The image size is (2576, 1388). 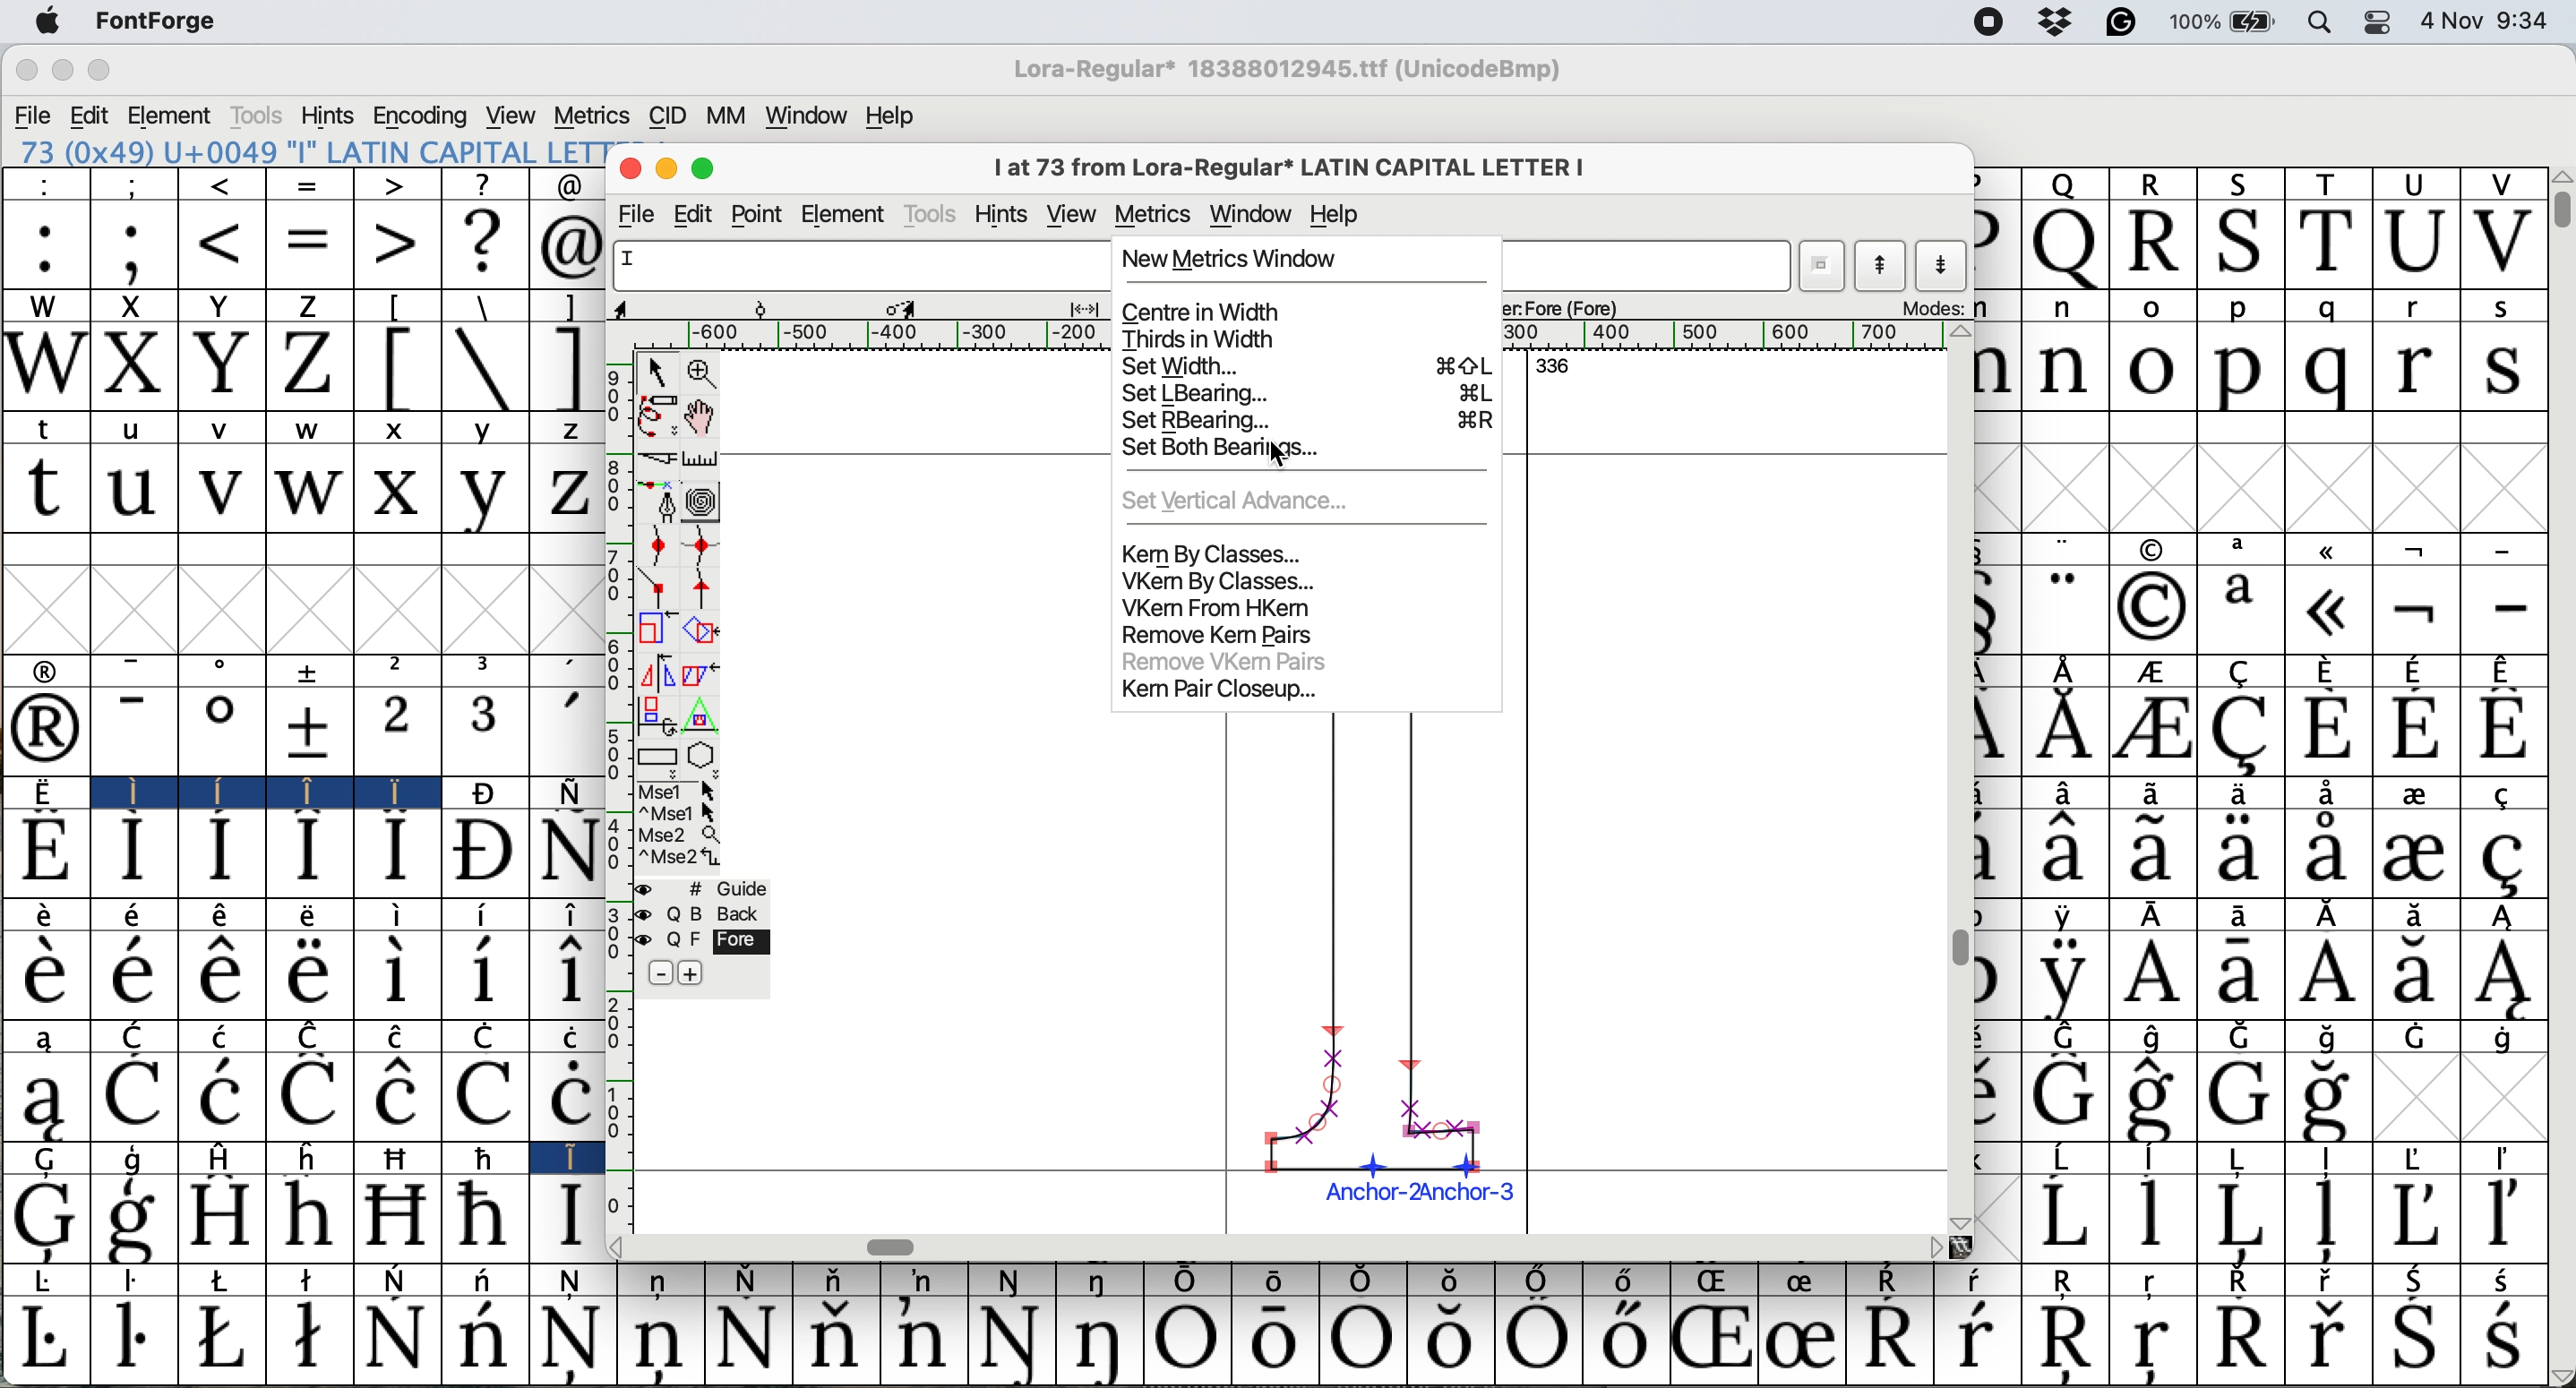 What do you see at coordinates (395, 1216) in the screenshot?
I see `Symbol` at bounding box center [395, 1216].